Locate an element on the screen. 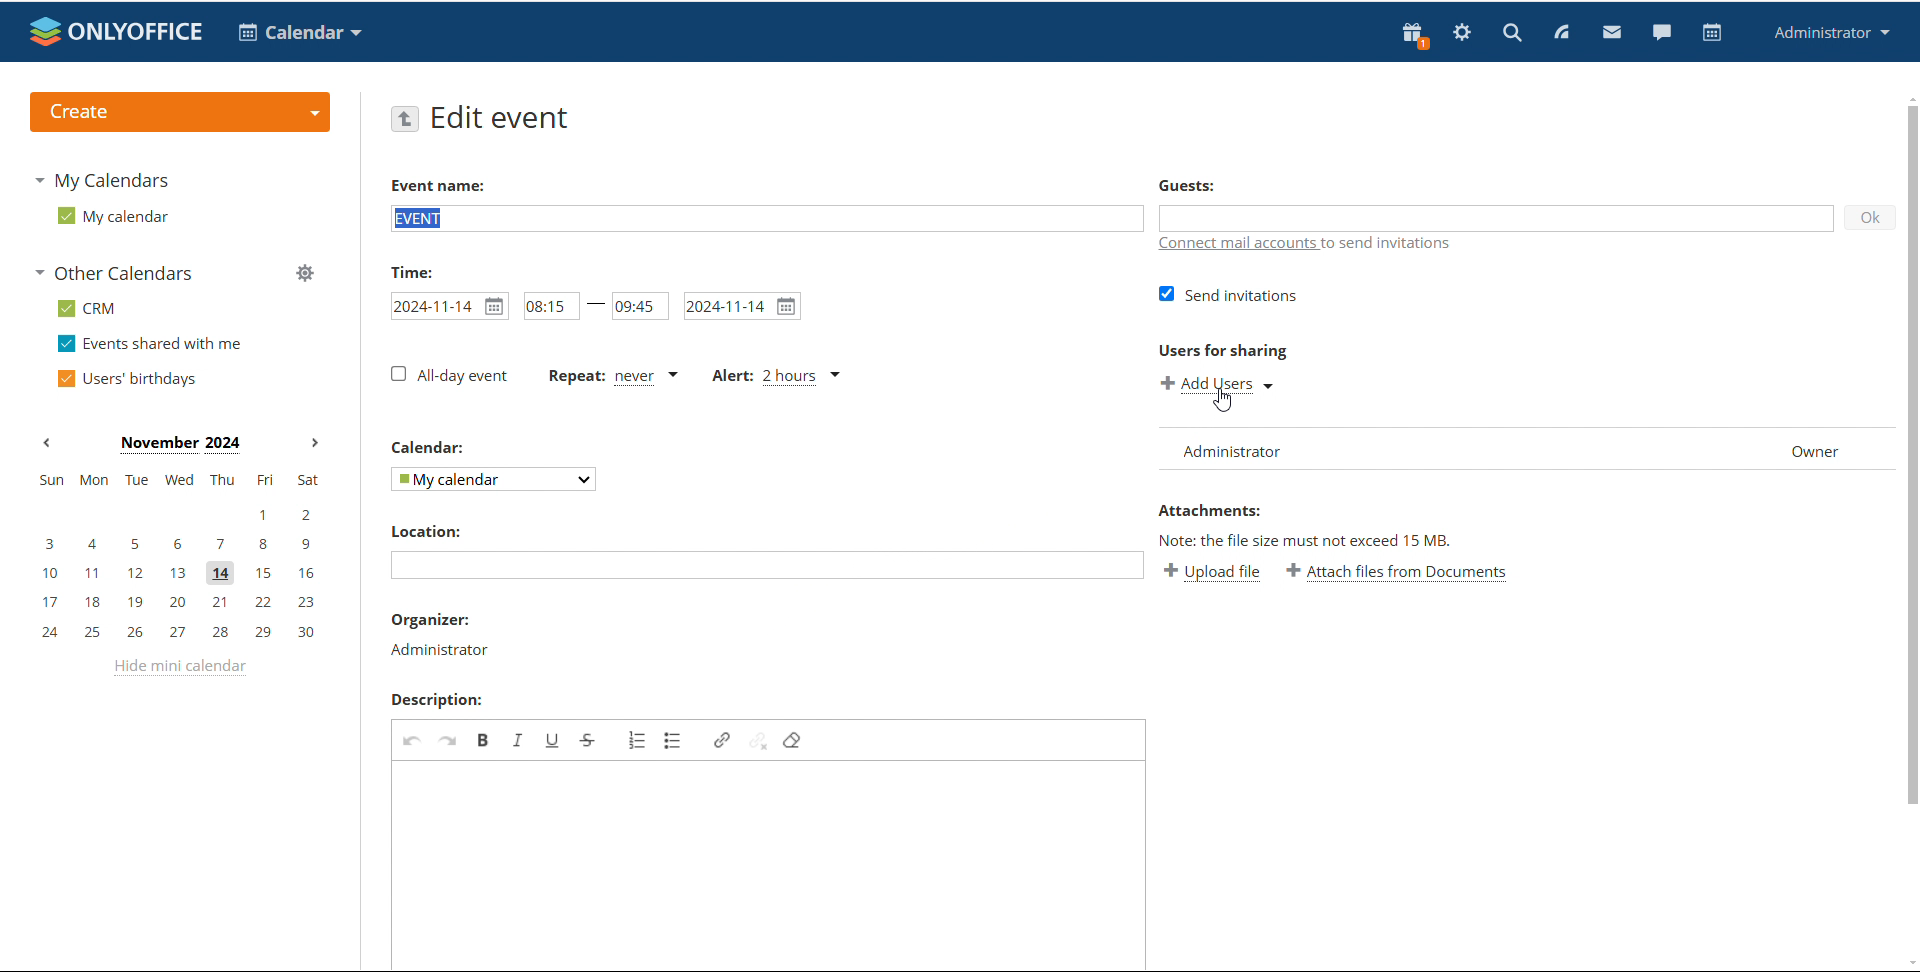 This screenshot has width=1920, height=972. go back is located at coordinates (404, 119).